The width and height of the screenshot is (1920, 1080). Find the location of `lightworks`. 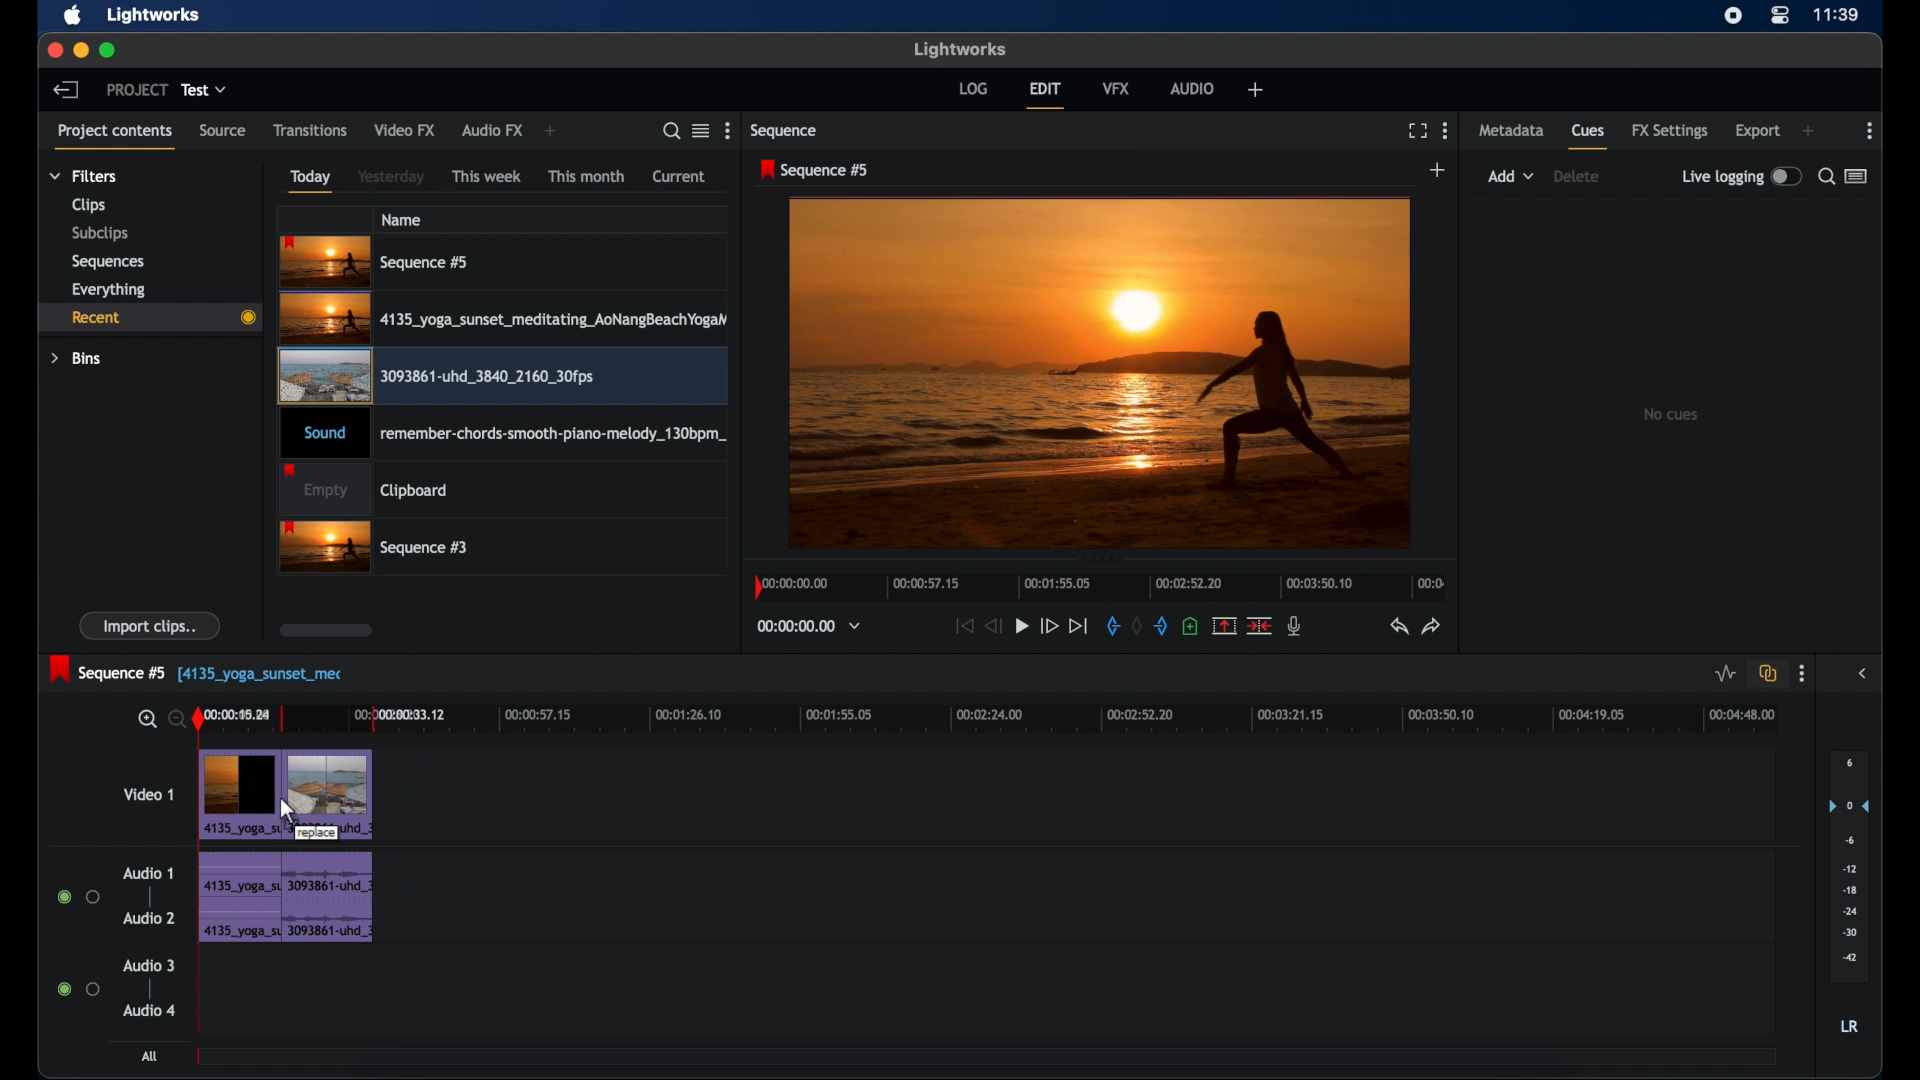

lightworks is located at coordinates (154, 15).